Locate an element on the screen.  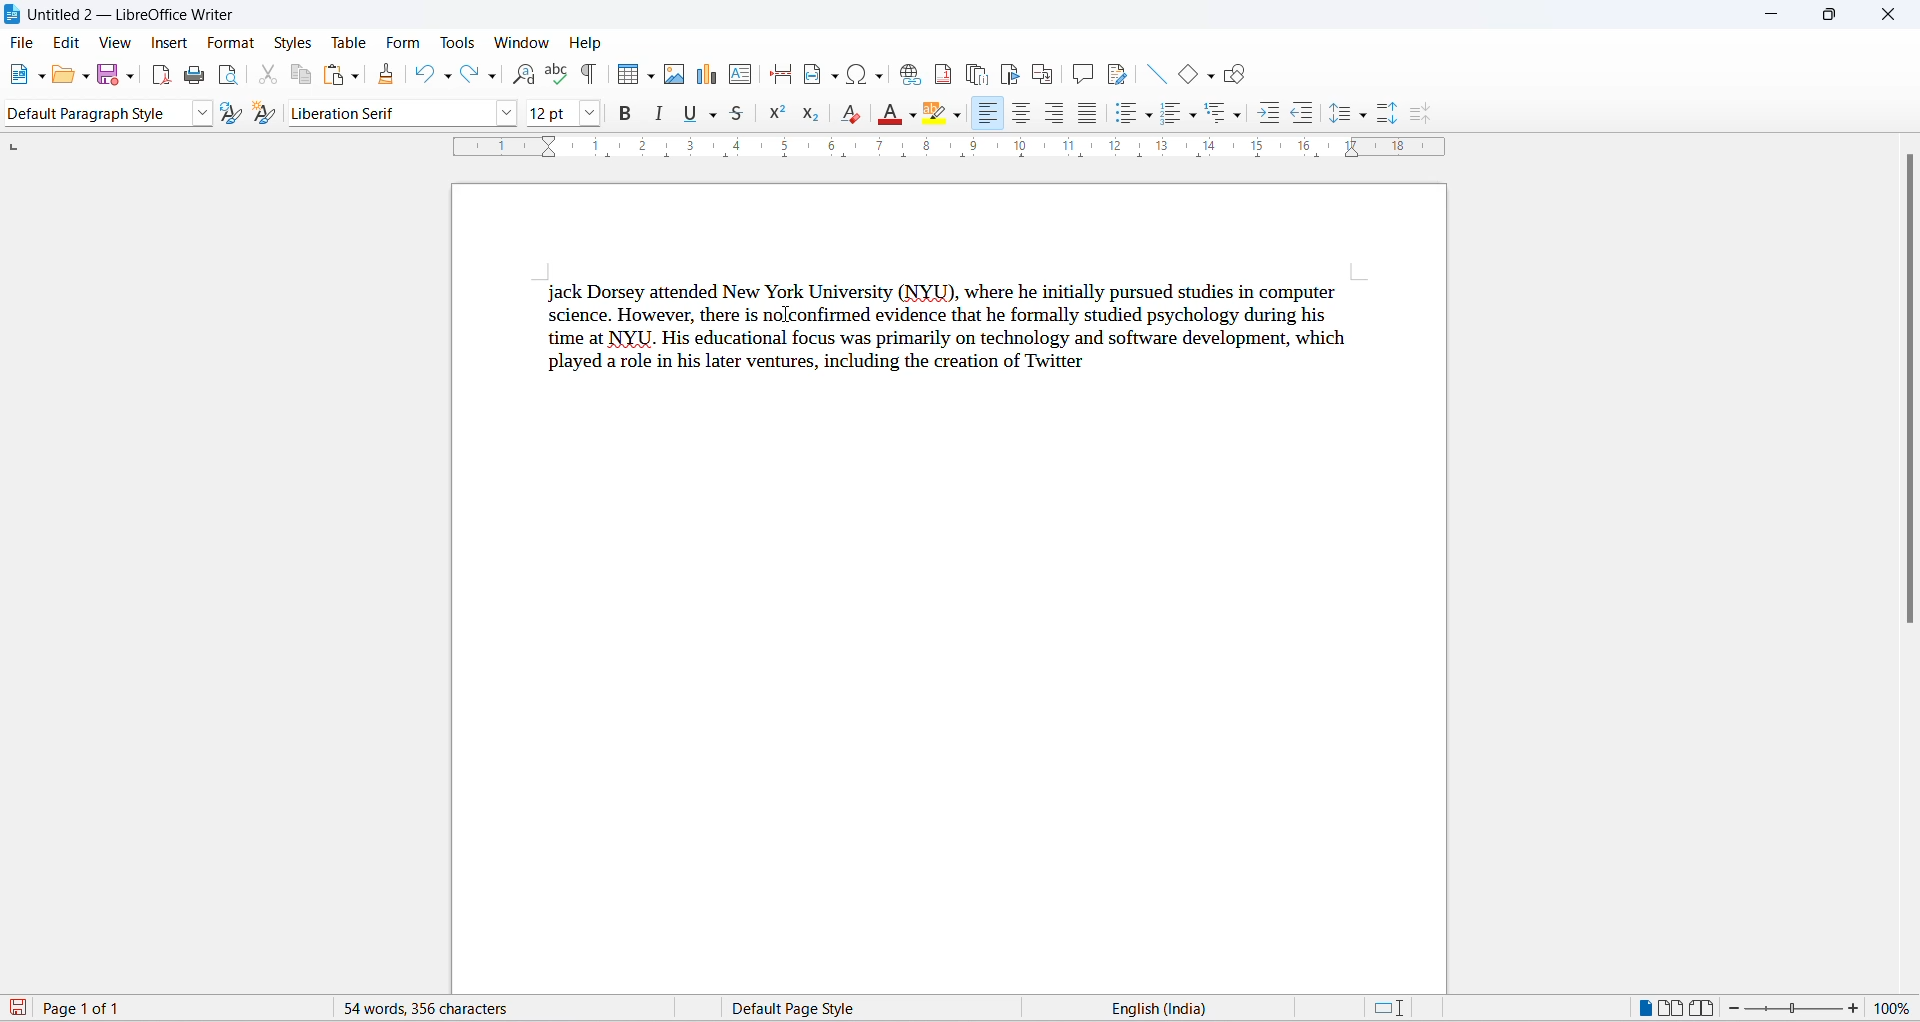
text align left is located at coordinates (988, 112).